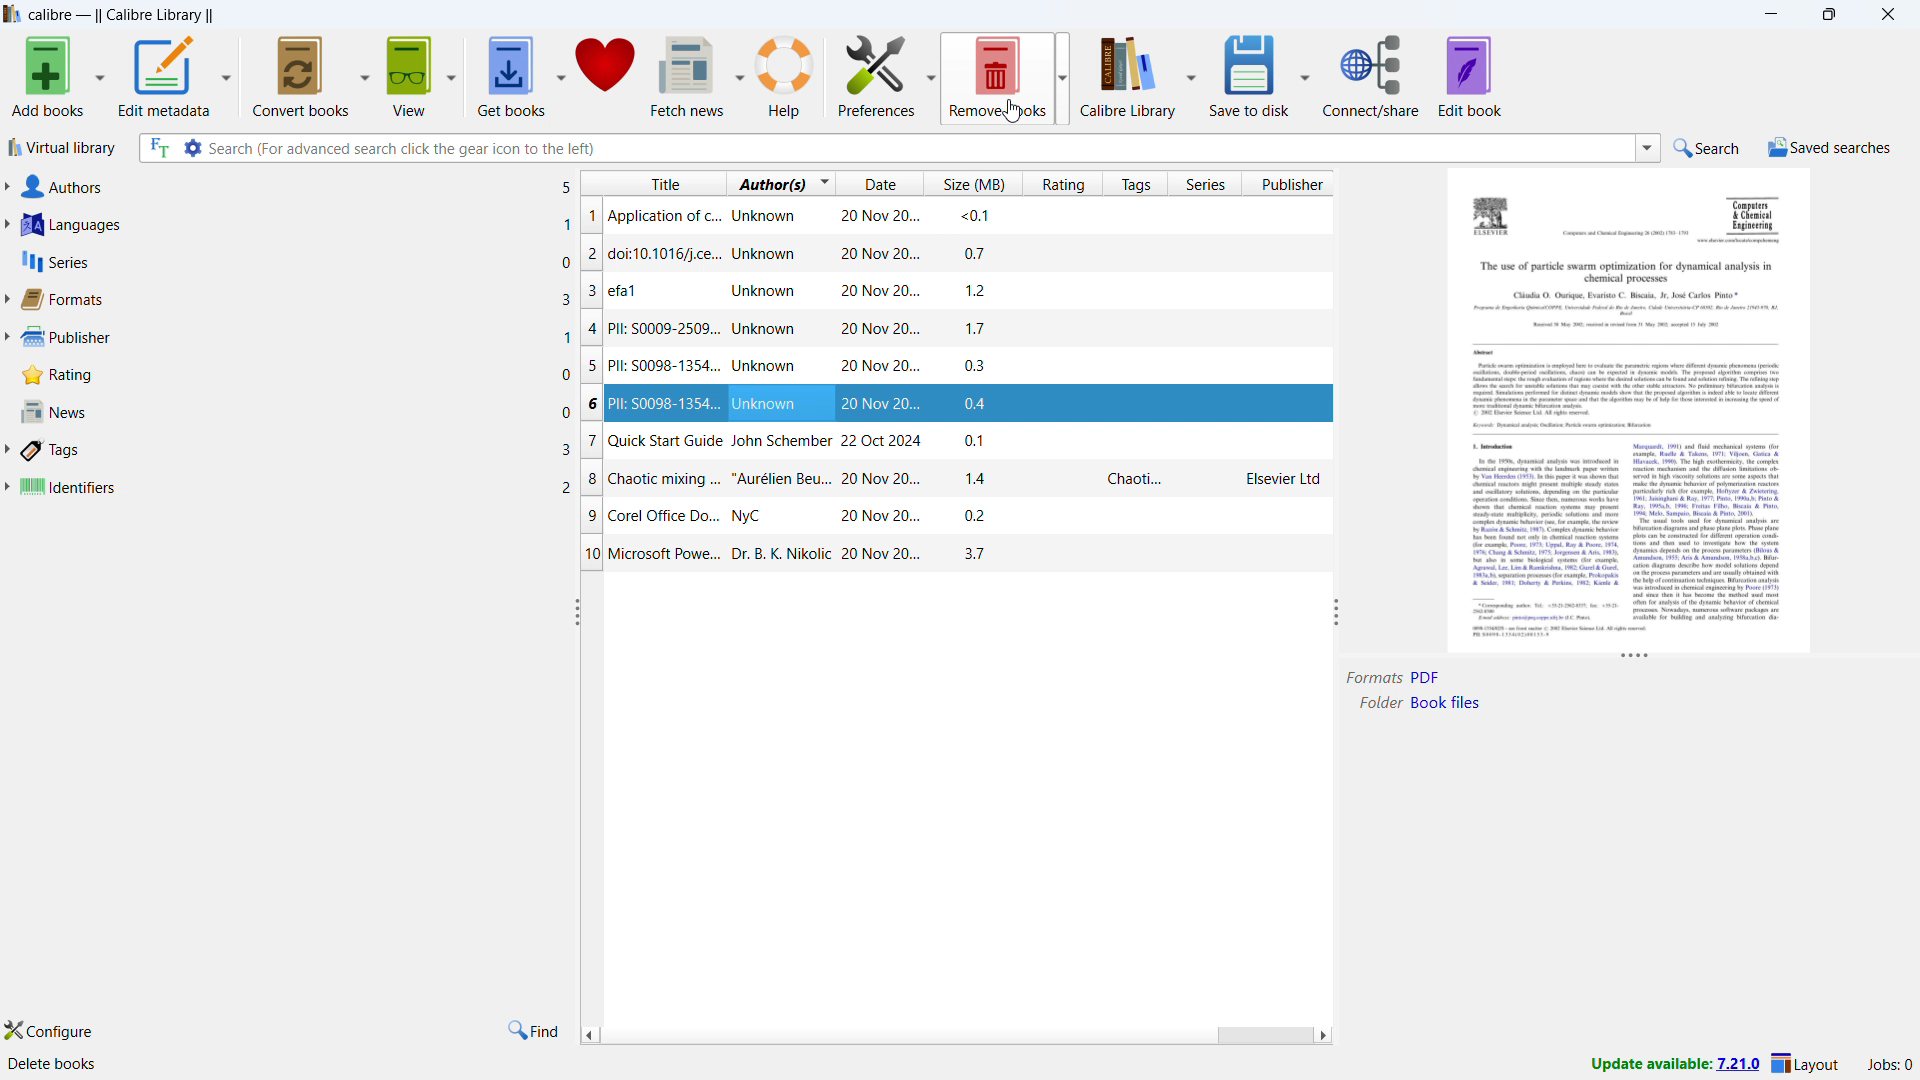  Describe the element at coordinates (1830, 13) in the screenshot. I see `maximize` at that location.